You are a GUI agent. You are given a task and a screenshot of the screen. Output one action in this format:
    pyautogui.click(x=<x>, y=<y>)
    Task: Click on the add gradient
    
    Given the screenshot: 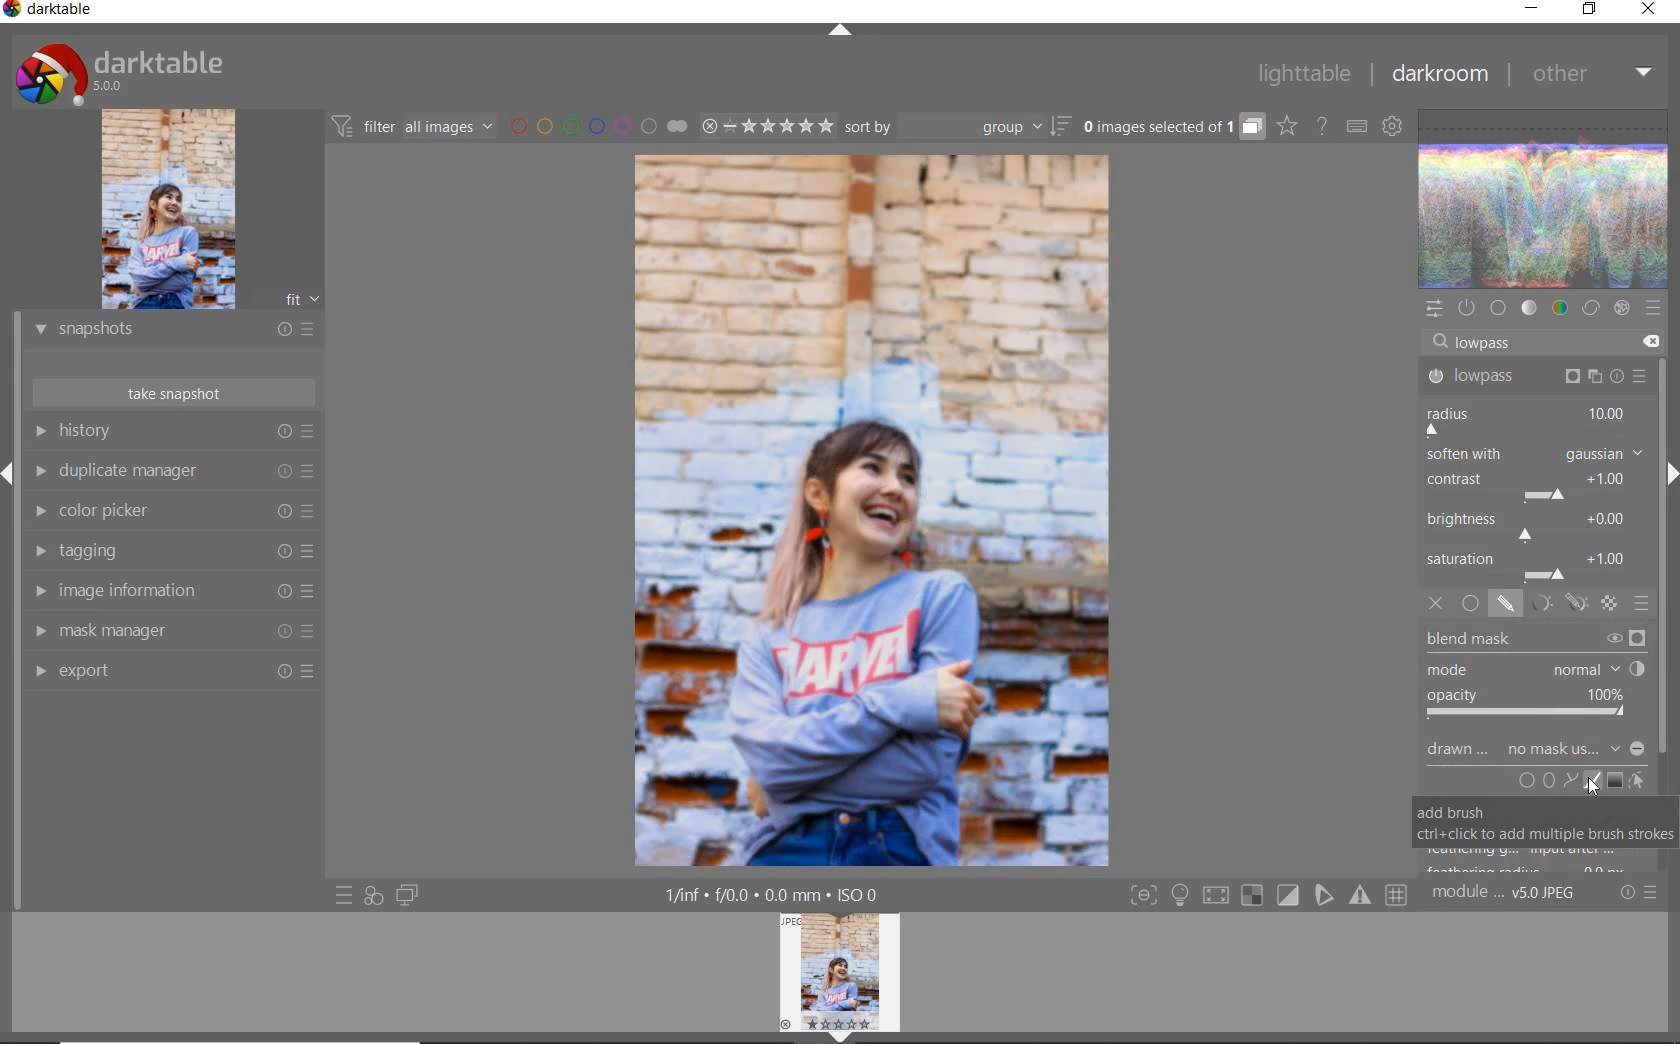 What is the action you would take?
    pyautogui.click(x=1616, y=780)
    